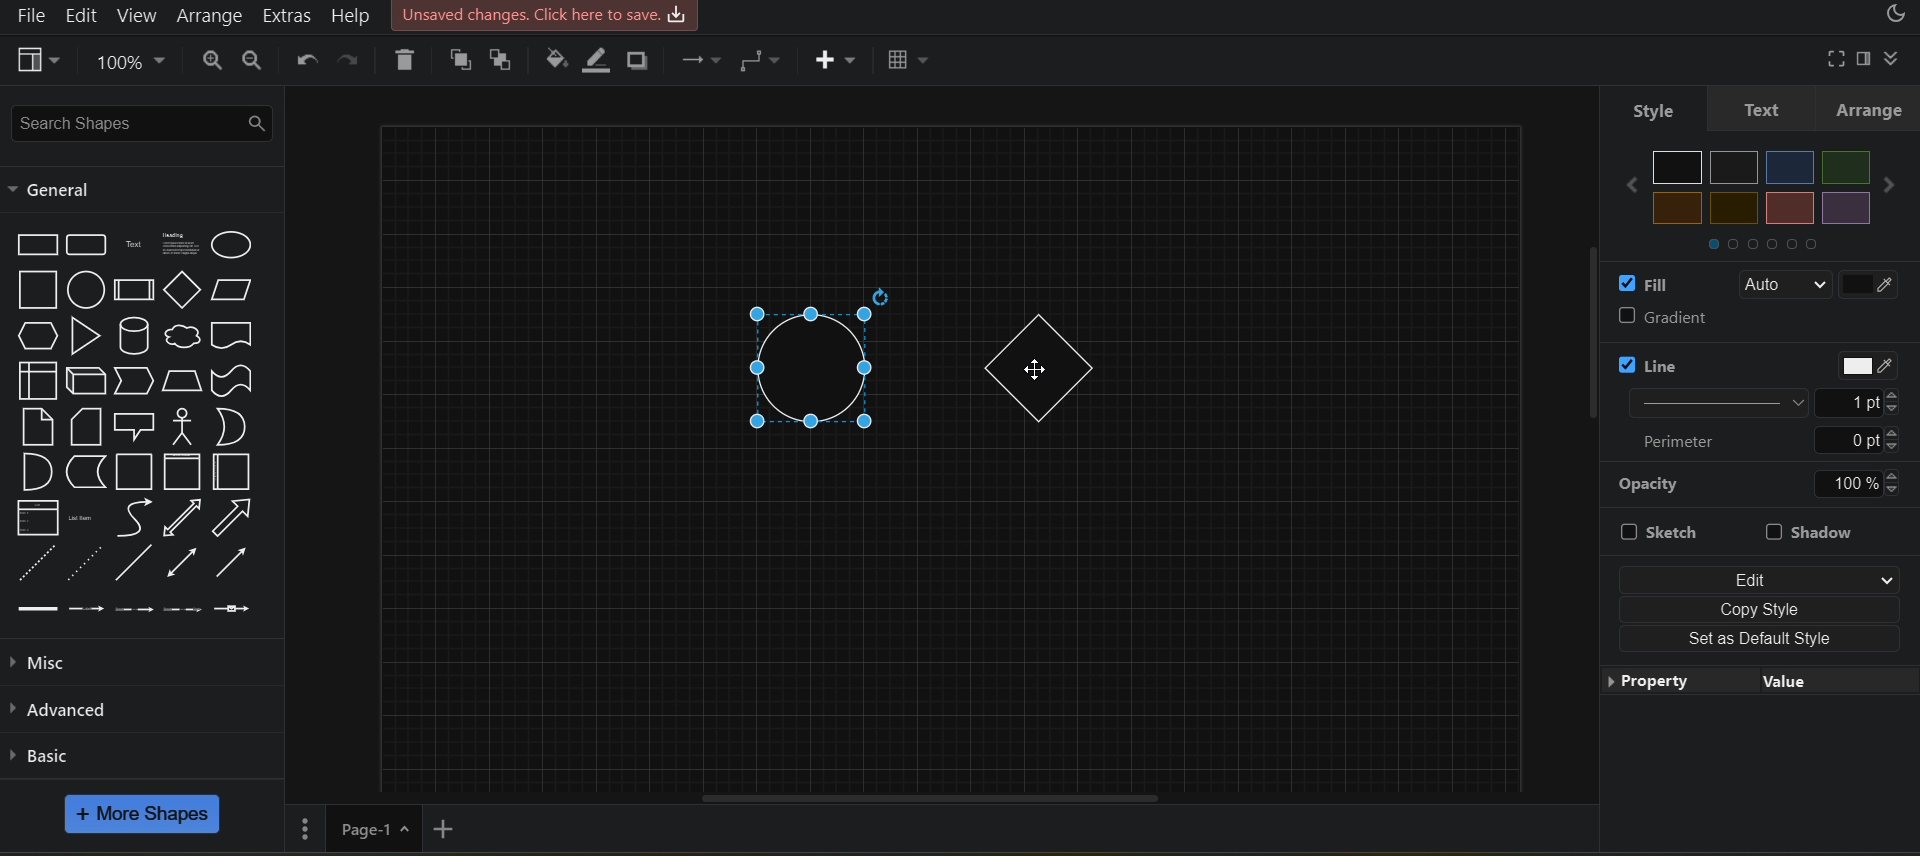 This screenshot has height=856, width=1920. I want to click on Container, so click(134, 472).